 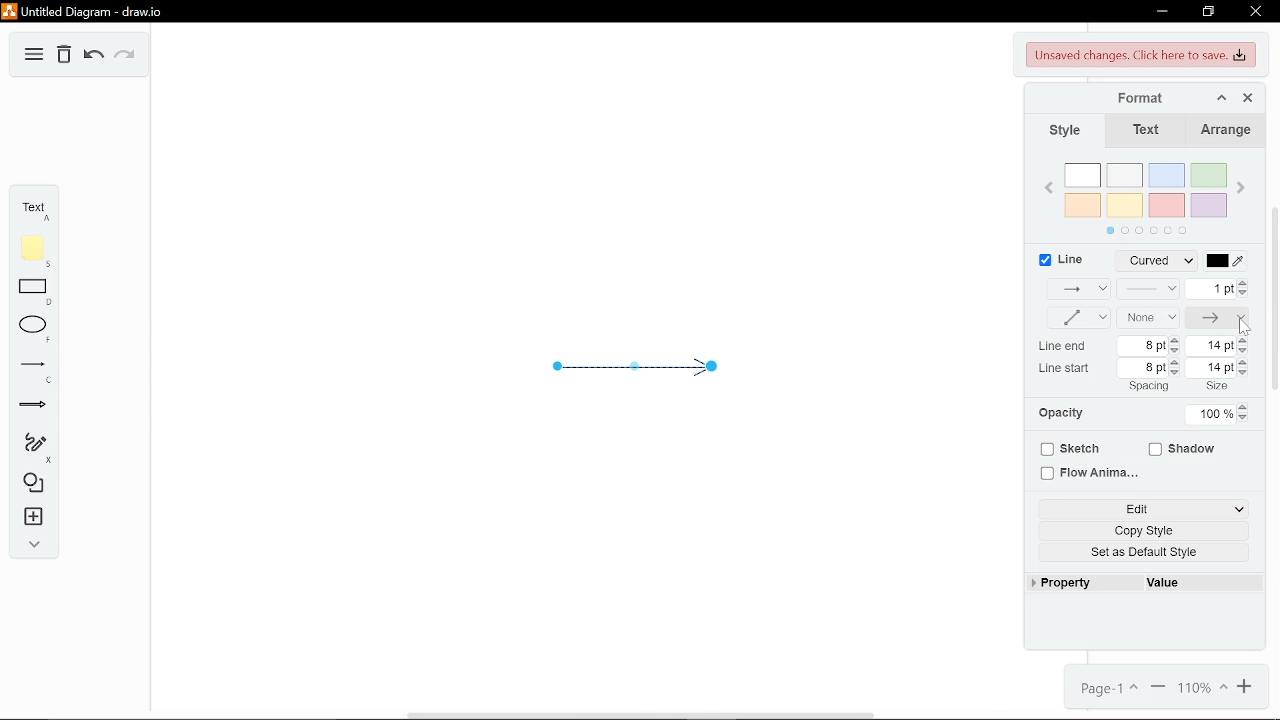 I want to click on Pattern, so click(x=1148, y=290).